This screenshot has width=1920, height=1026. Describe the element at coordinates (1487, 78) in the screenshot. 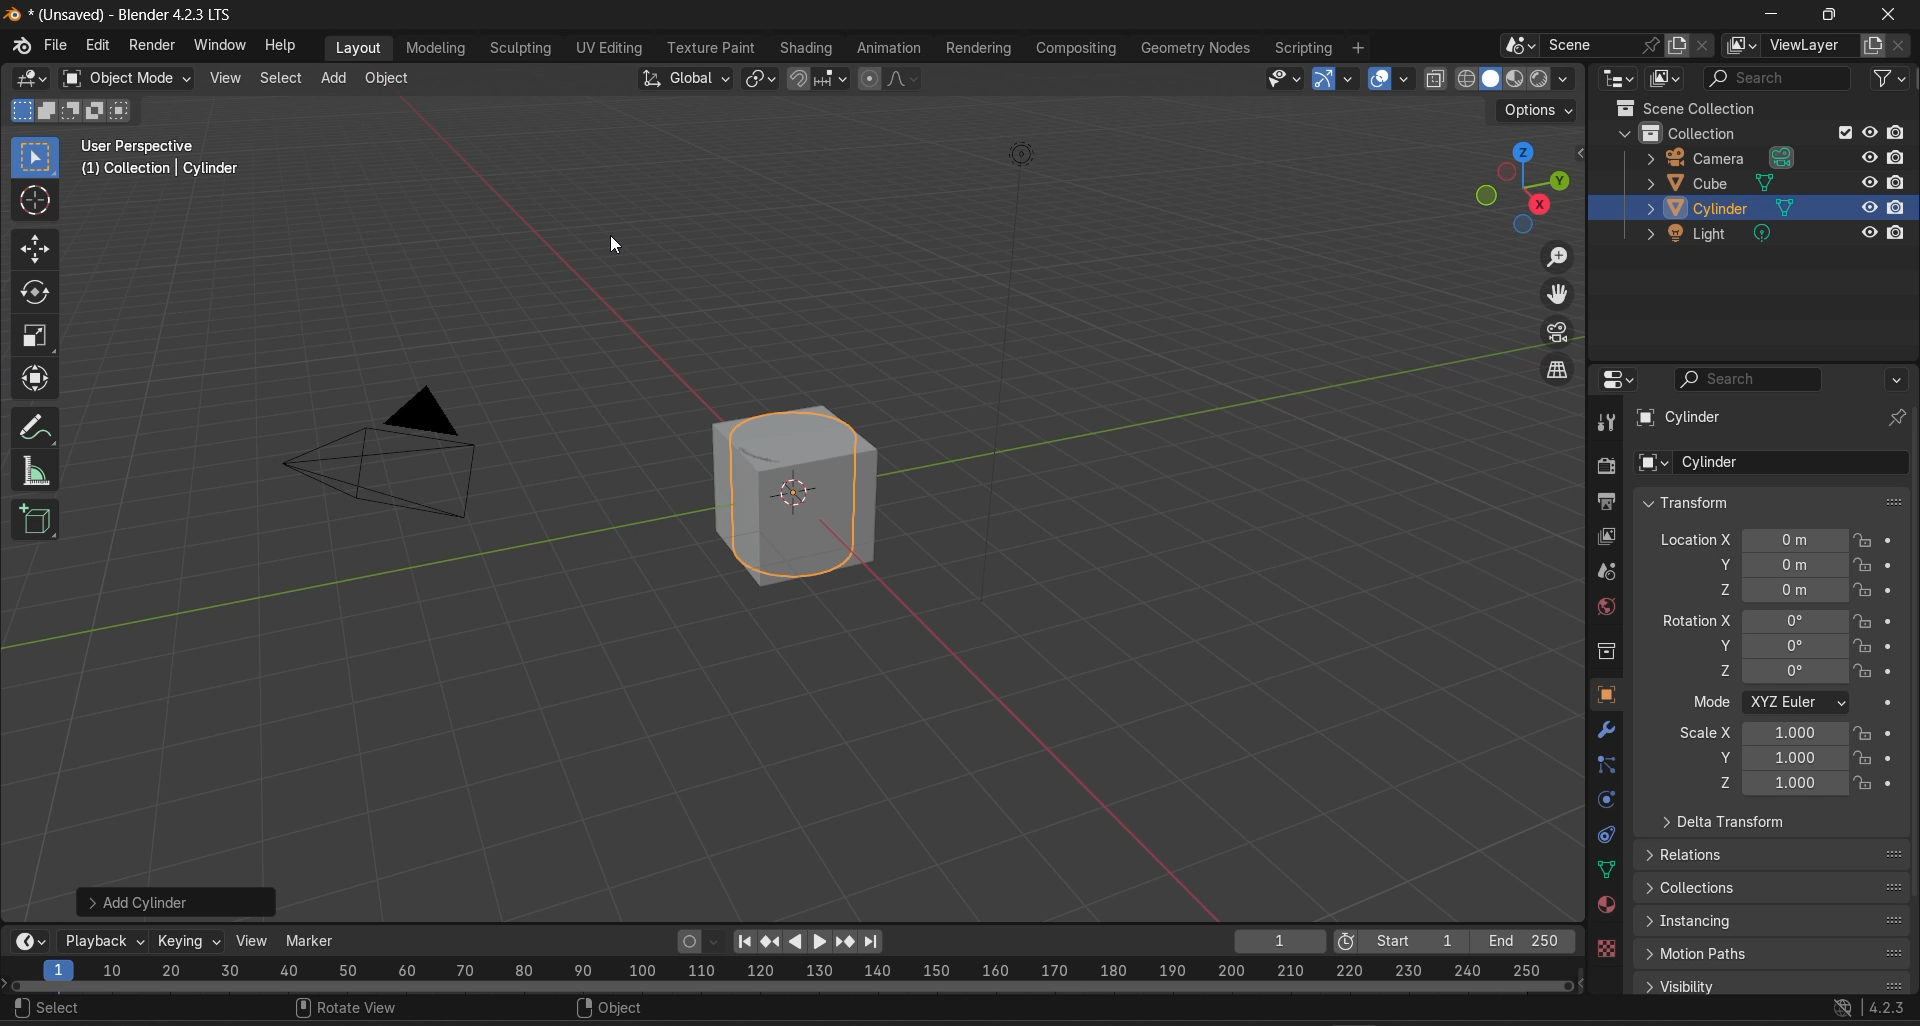

I see `viewport shading:solid` at that location.